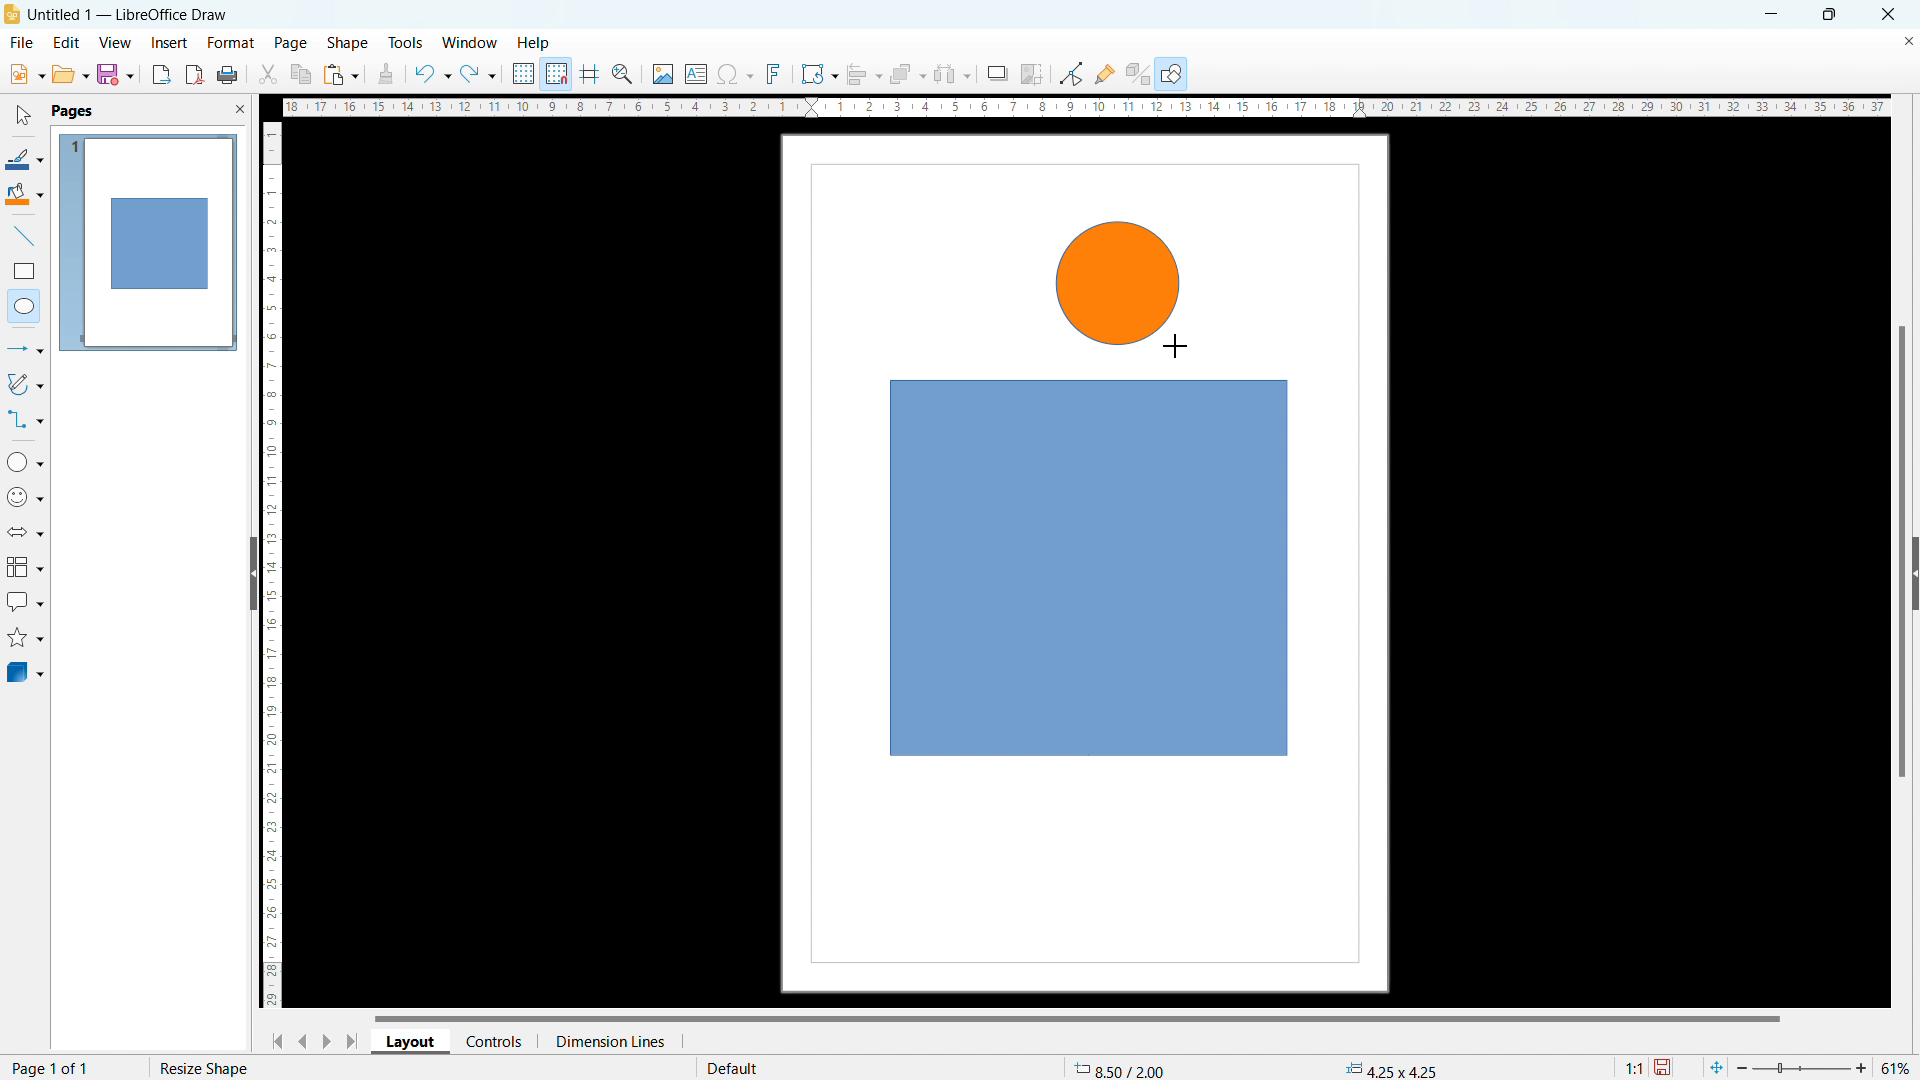 The image size is (1920, 1080). What do you see at coordinates (1073, 72) in the screenshot?
I see `toggle point edit mode` at bounding box center [1073, 72].